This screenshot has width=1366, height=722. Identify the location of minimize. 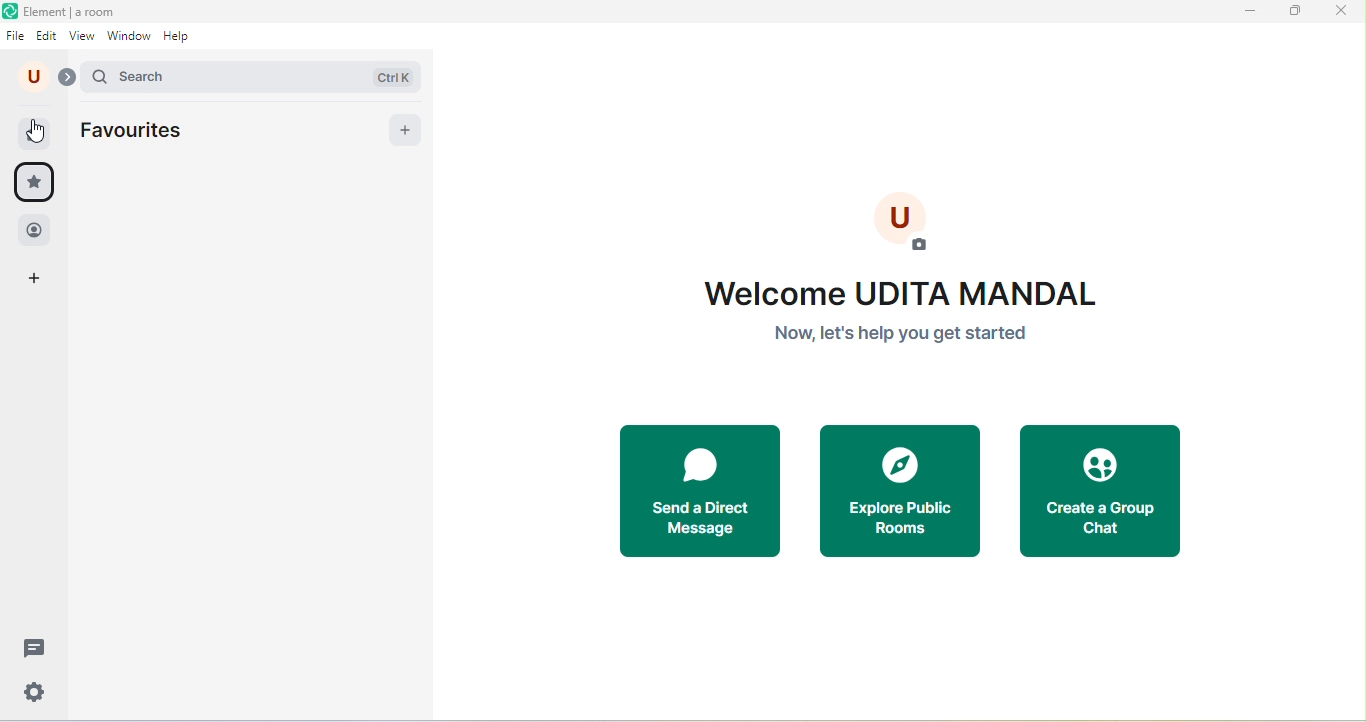
(1252, 13).